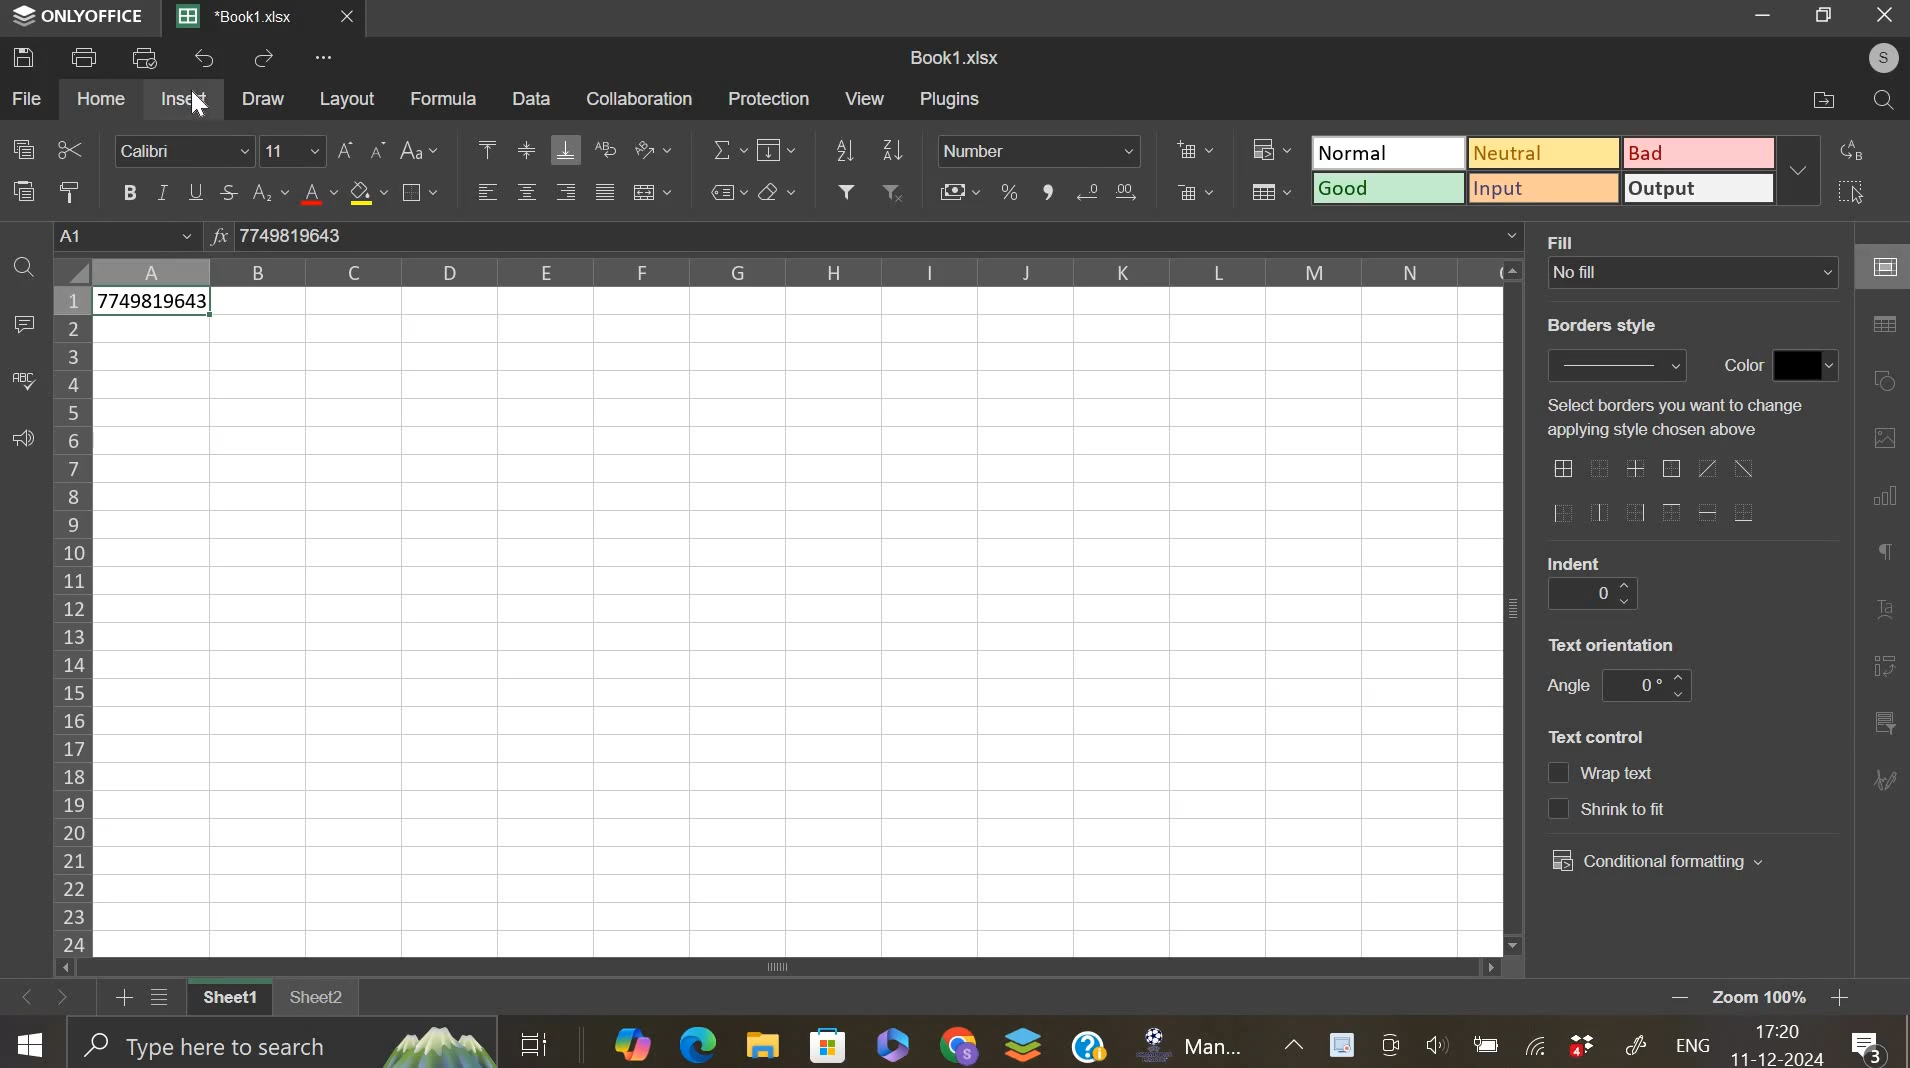  I want to click on marking, so click(1565, 169).